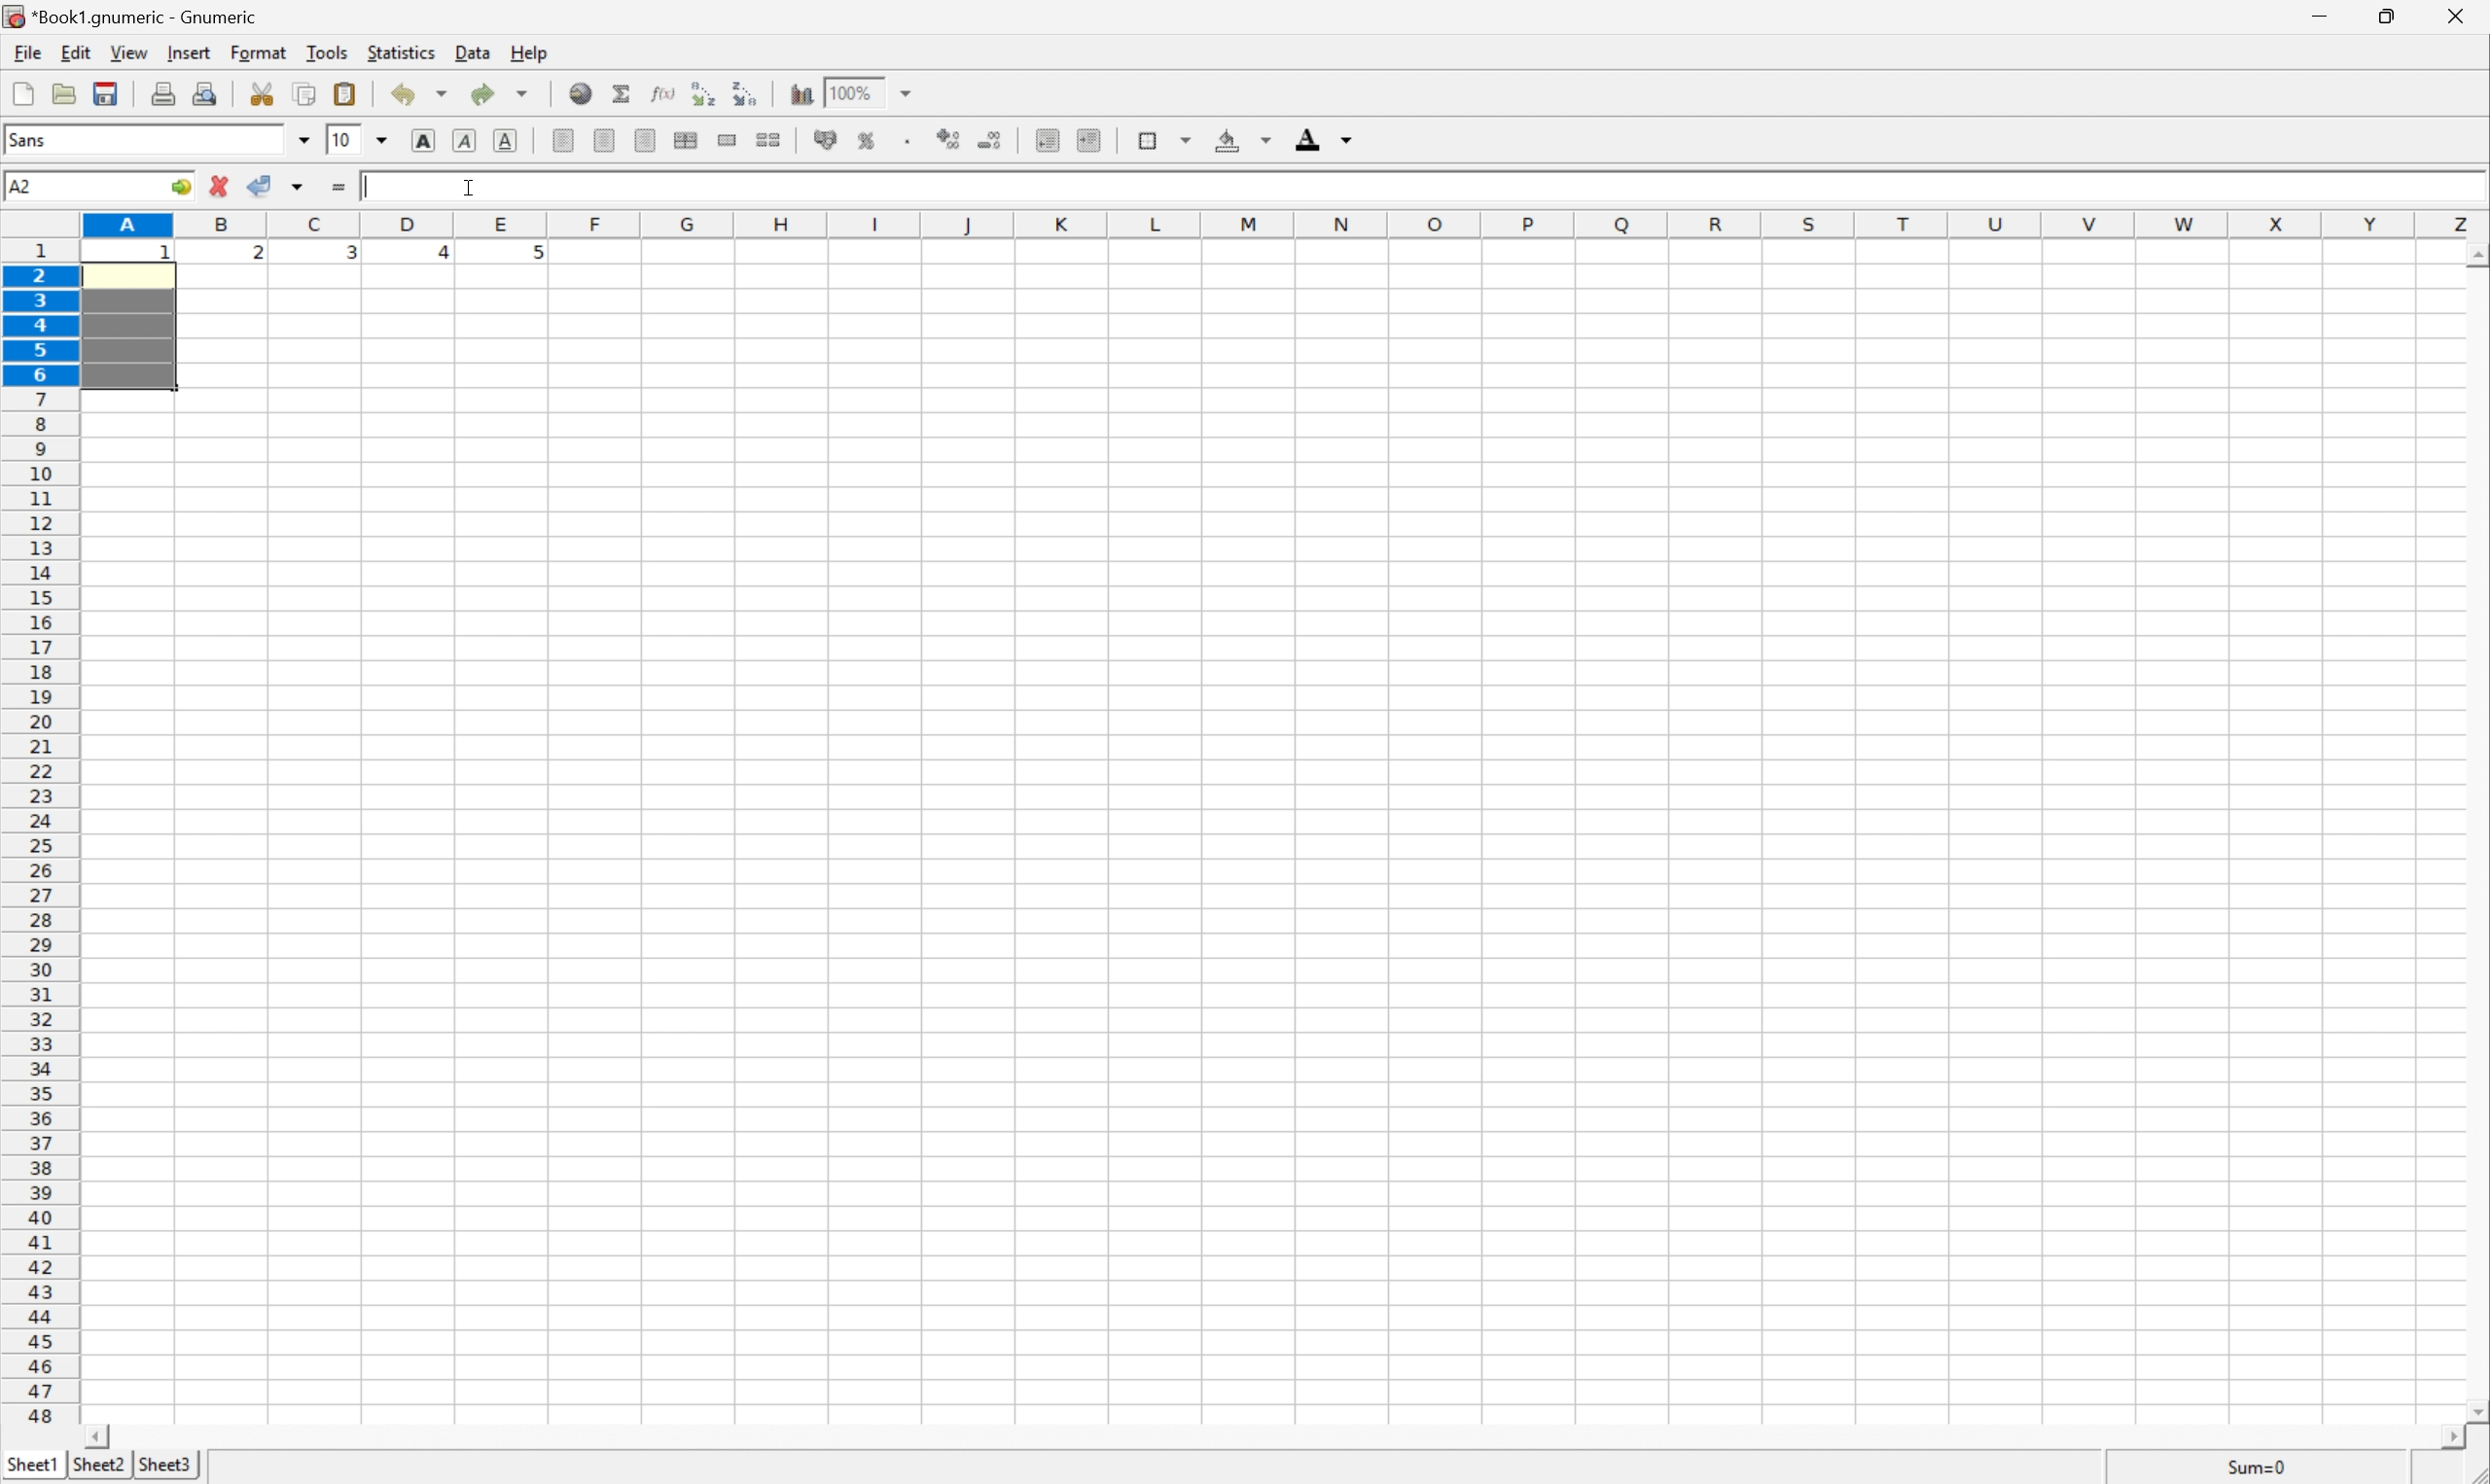  Describe the element at coordinates (344, 91) in the screenshot. I see `paste` at that location.